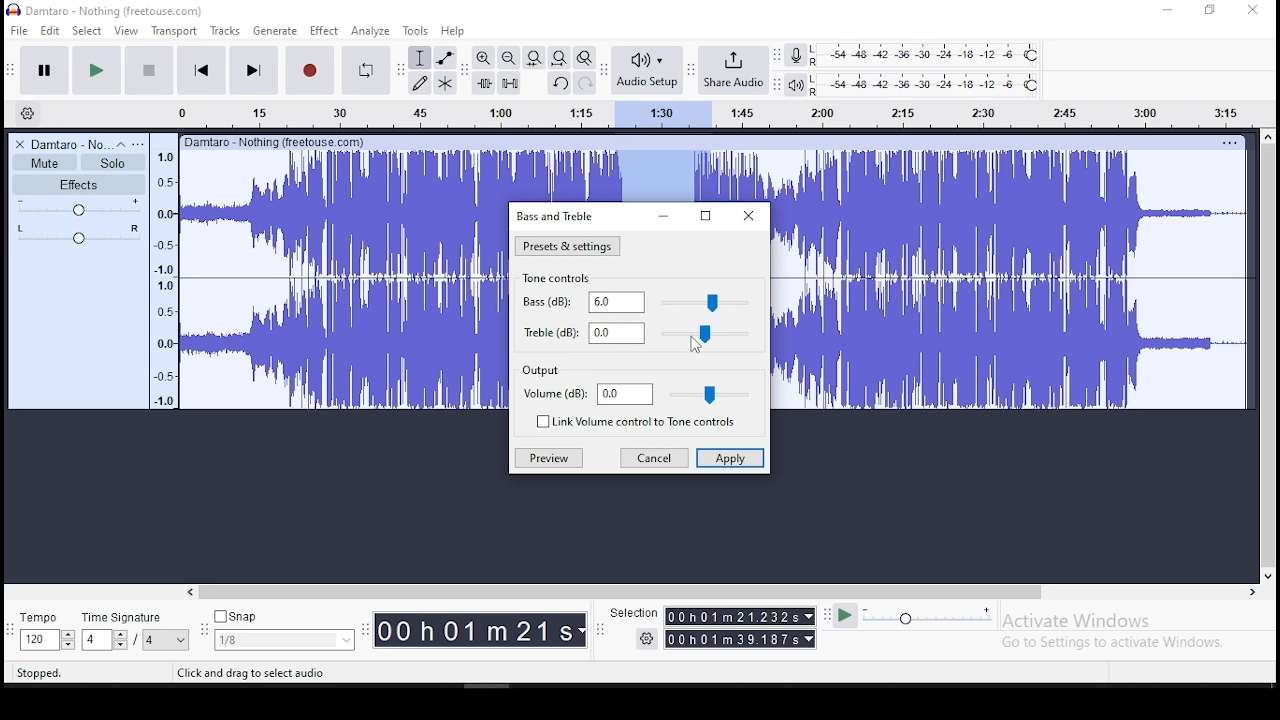 The image size is (1280, 720). Describe the element at coordinates (797, 85) in the screenshot. I see `playback meter` at that location.